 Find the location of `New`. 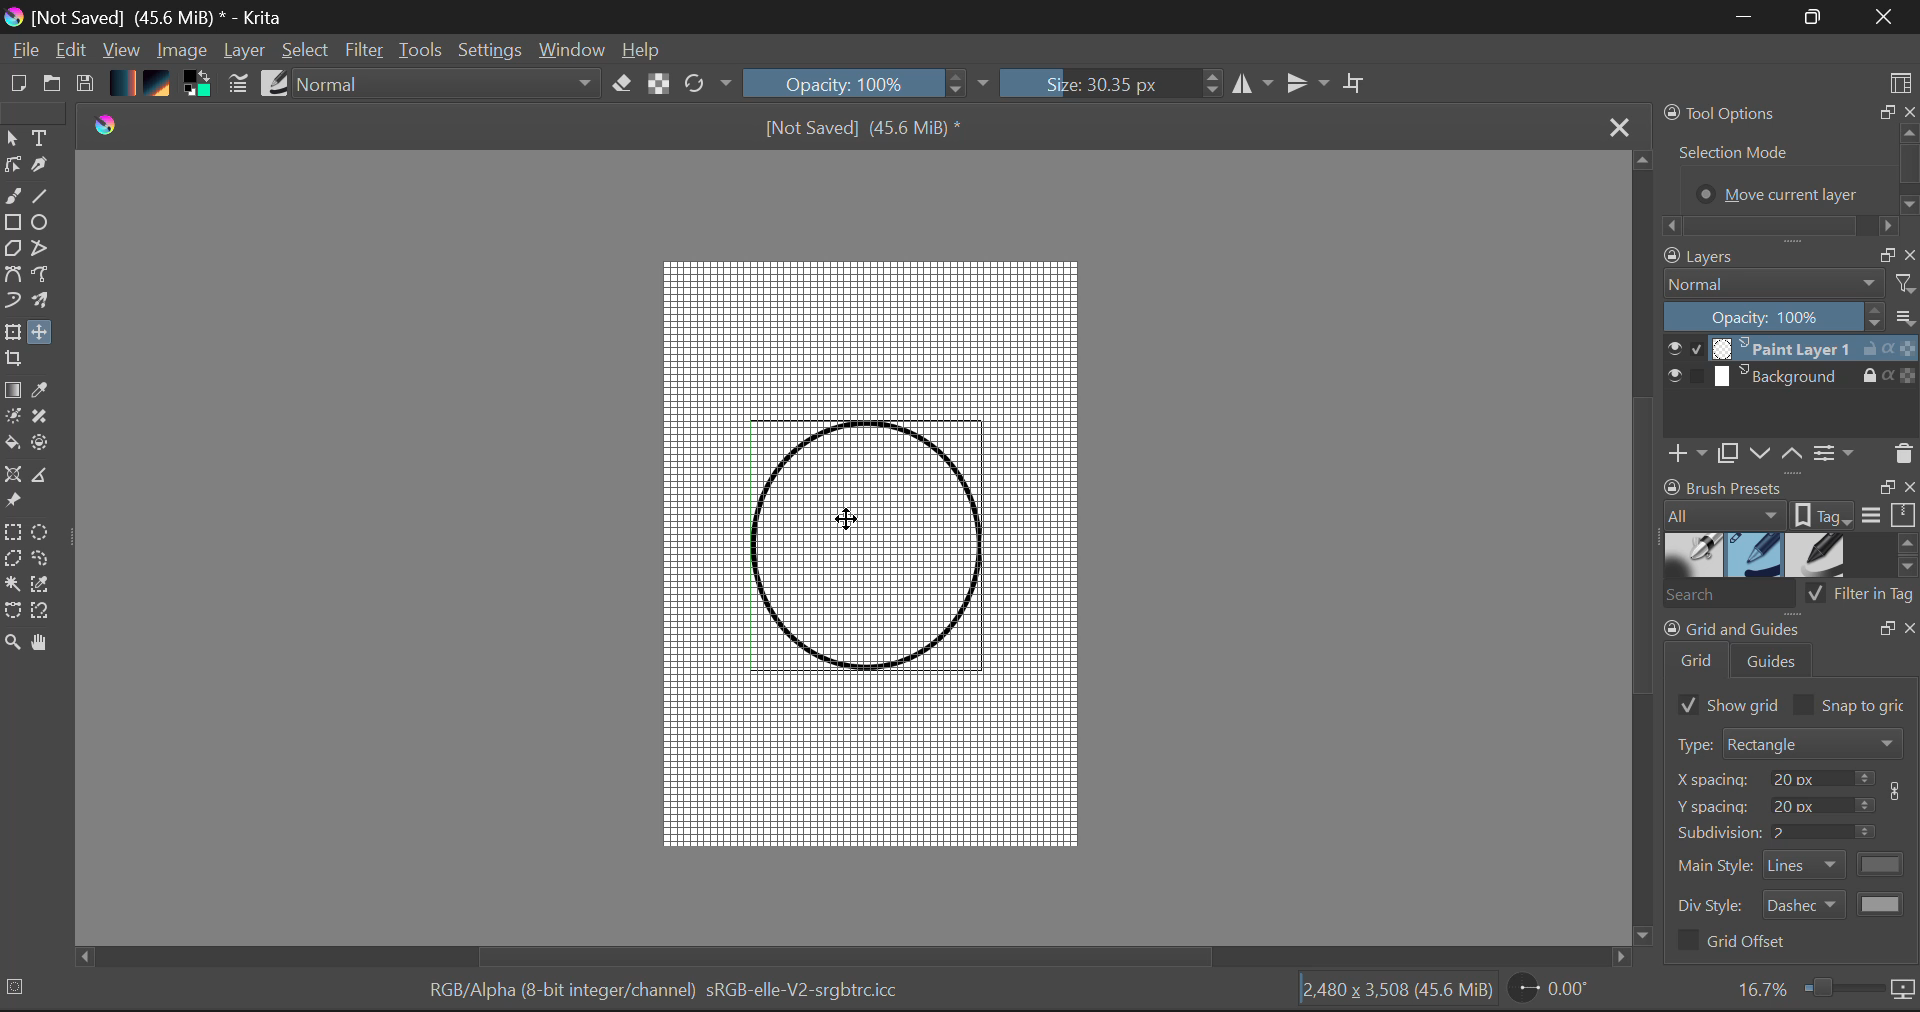

New is located at coordinates (14, 85).